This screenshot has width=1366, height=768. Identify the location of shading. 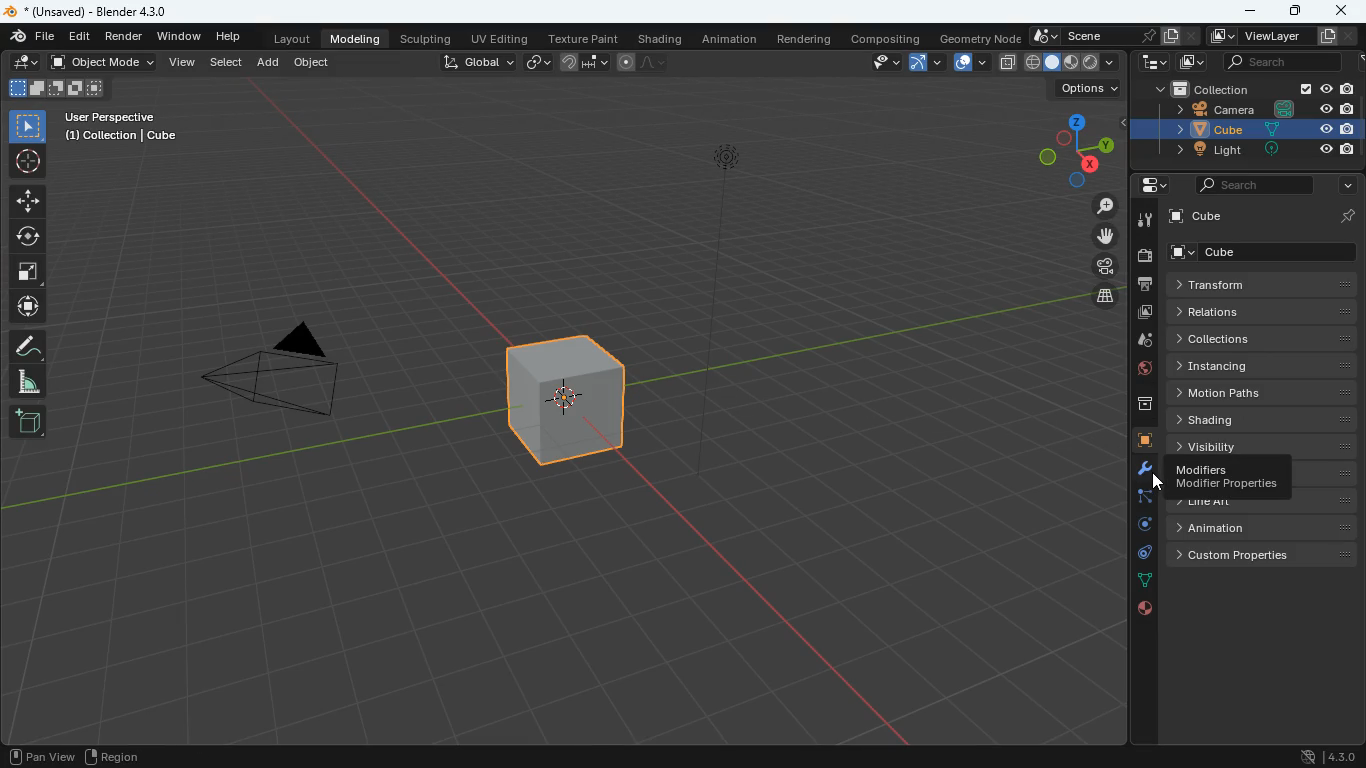
(1264, 419).